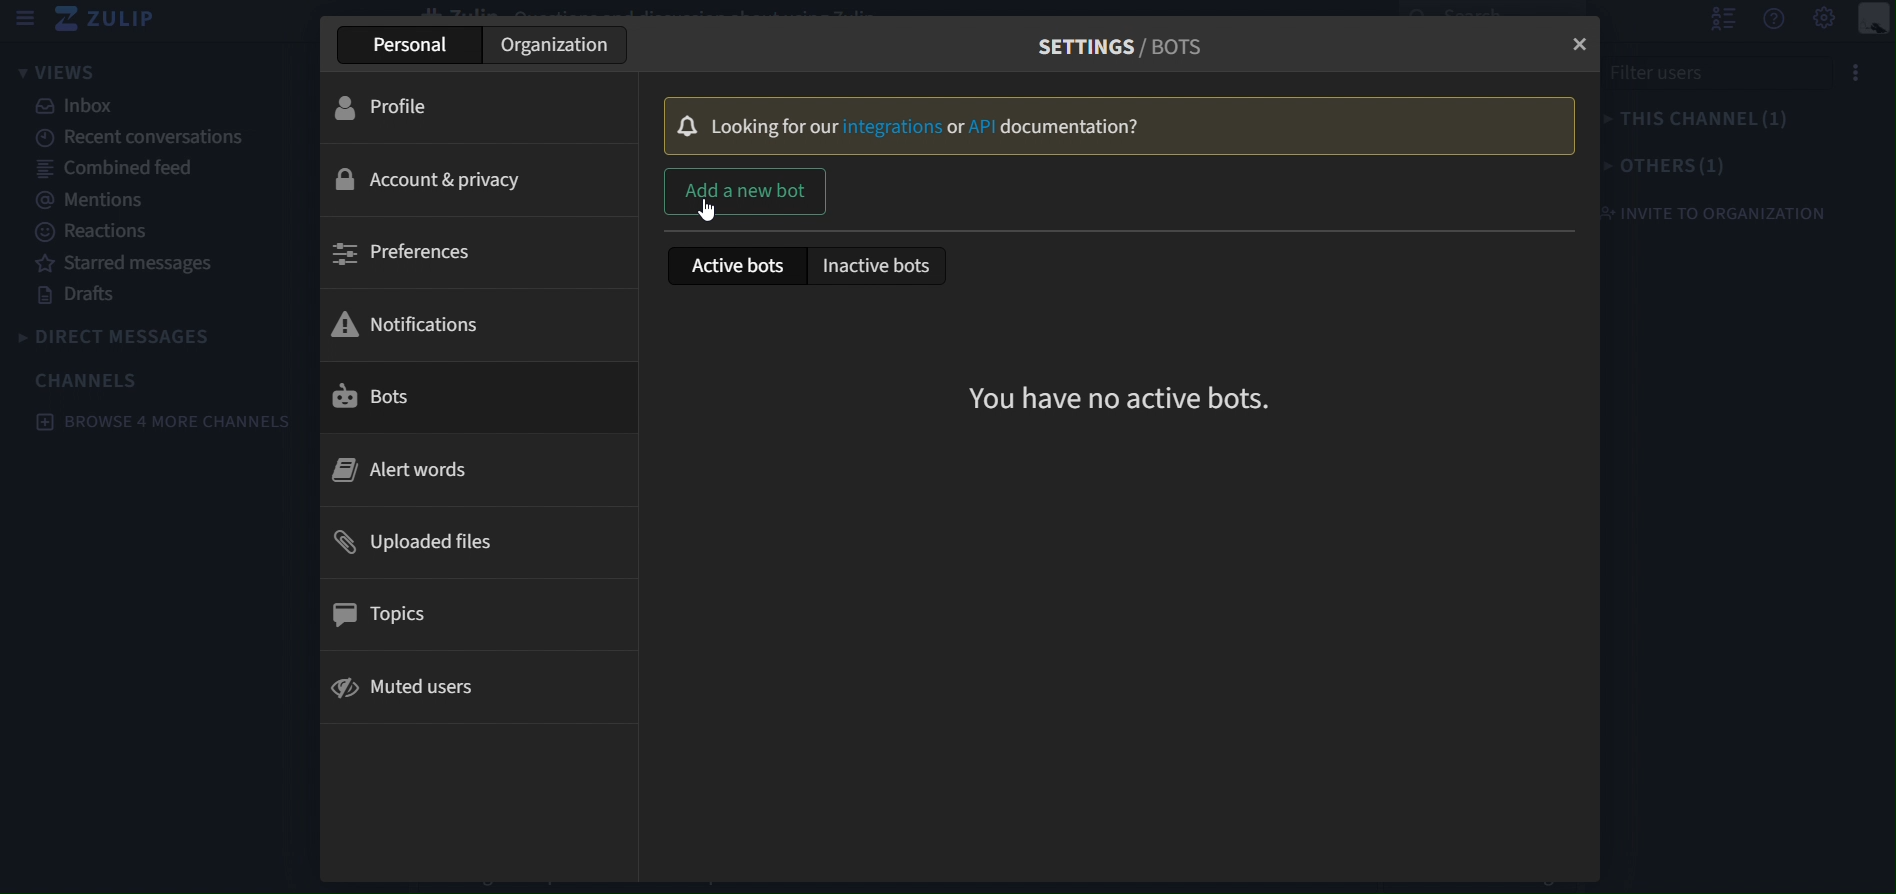  Describe the element at coordinates (26, 19) in the screenshot. I see `hide sidebar` at that location.